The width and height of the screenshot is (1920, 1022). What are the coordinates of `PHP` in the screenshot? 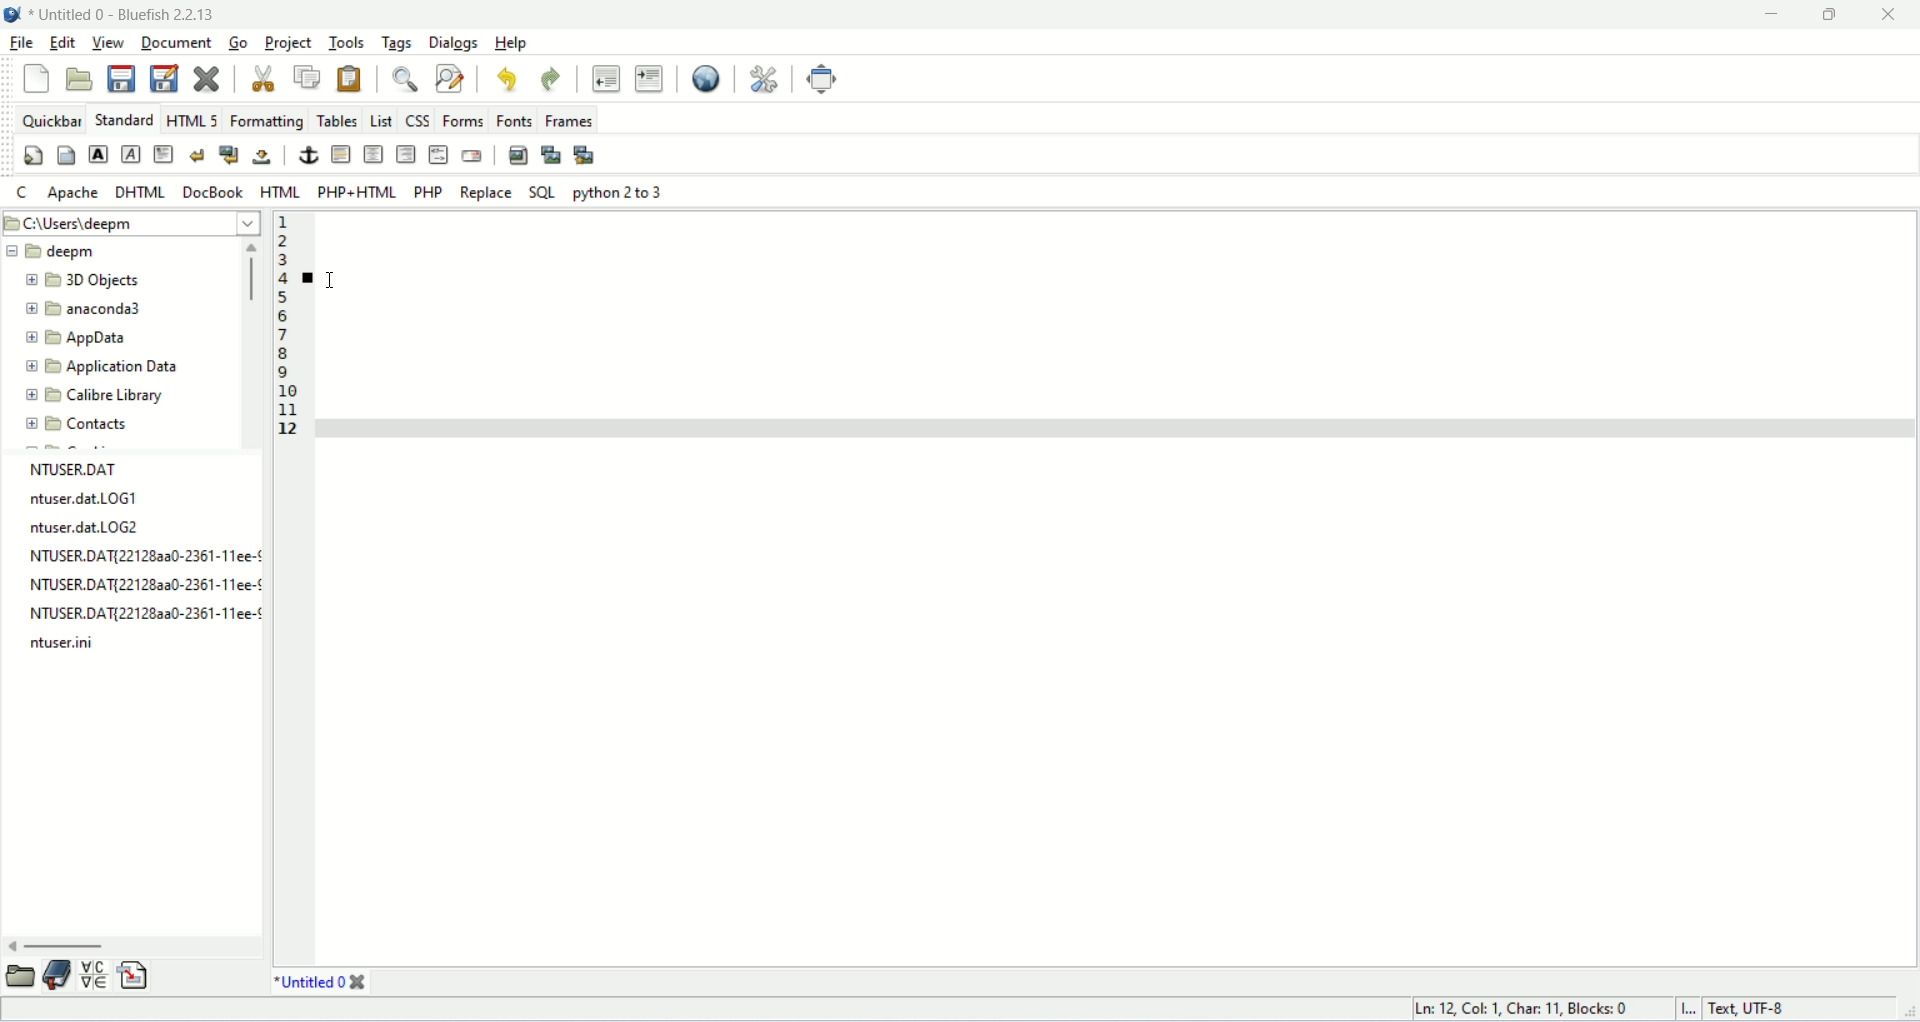 It's located at (427, 192).